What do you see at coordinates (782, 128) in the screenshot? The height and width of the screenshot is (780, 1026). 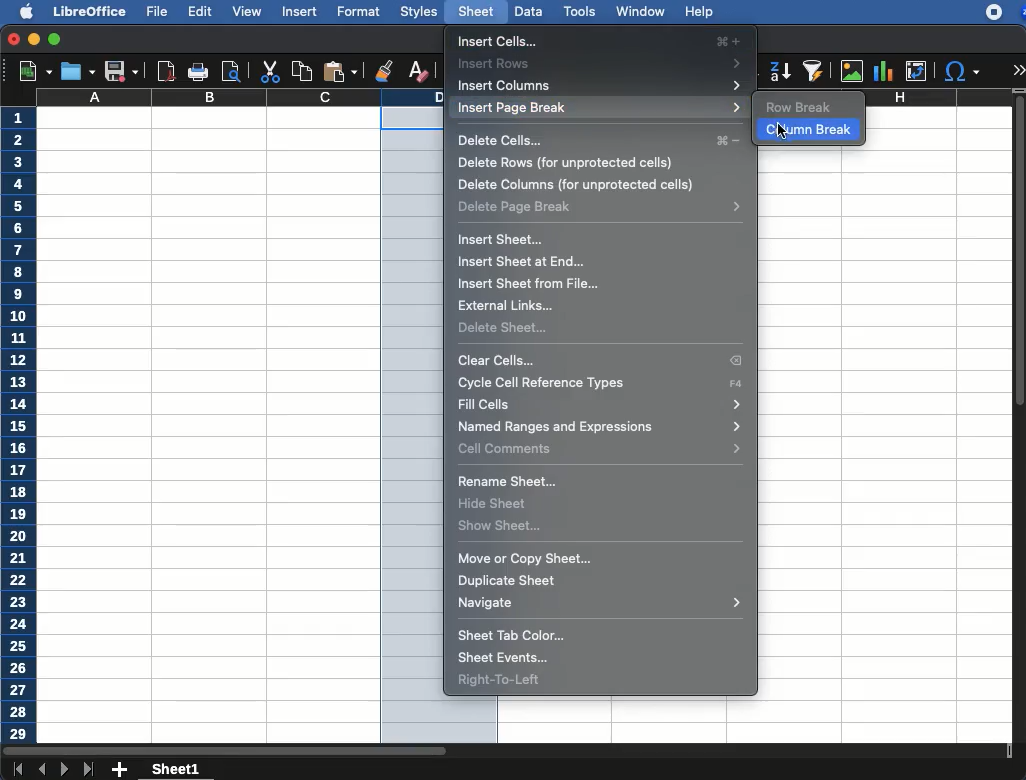 I see `click` at bounding box center [782, 128].